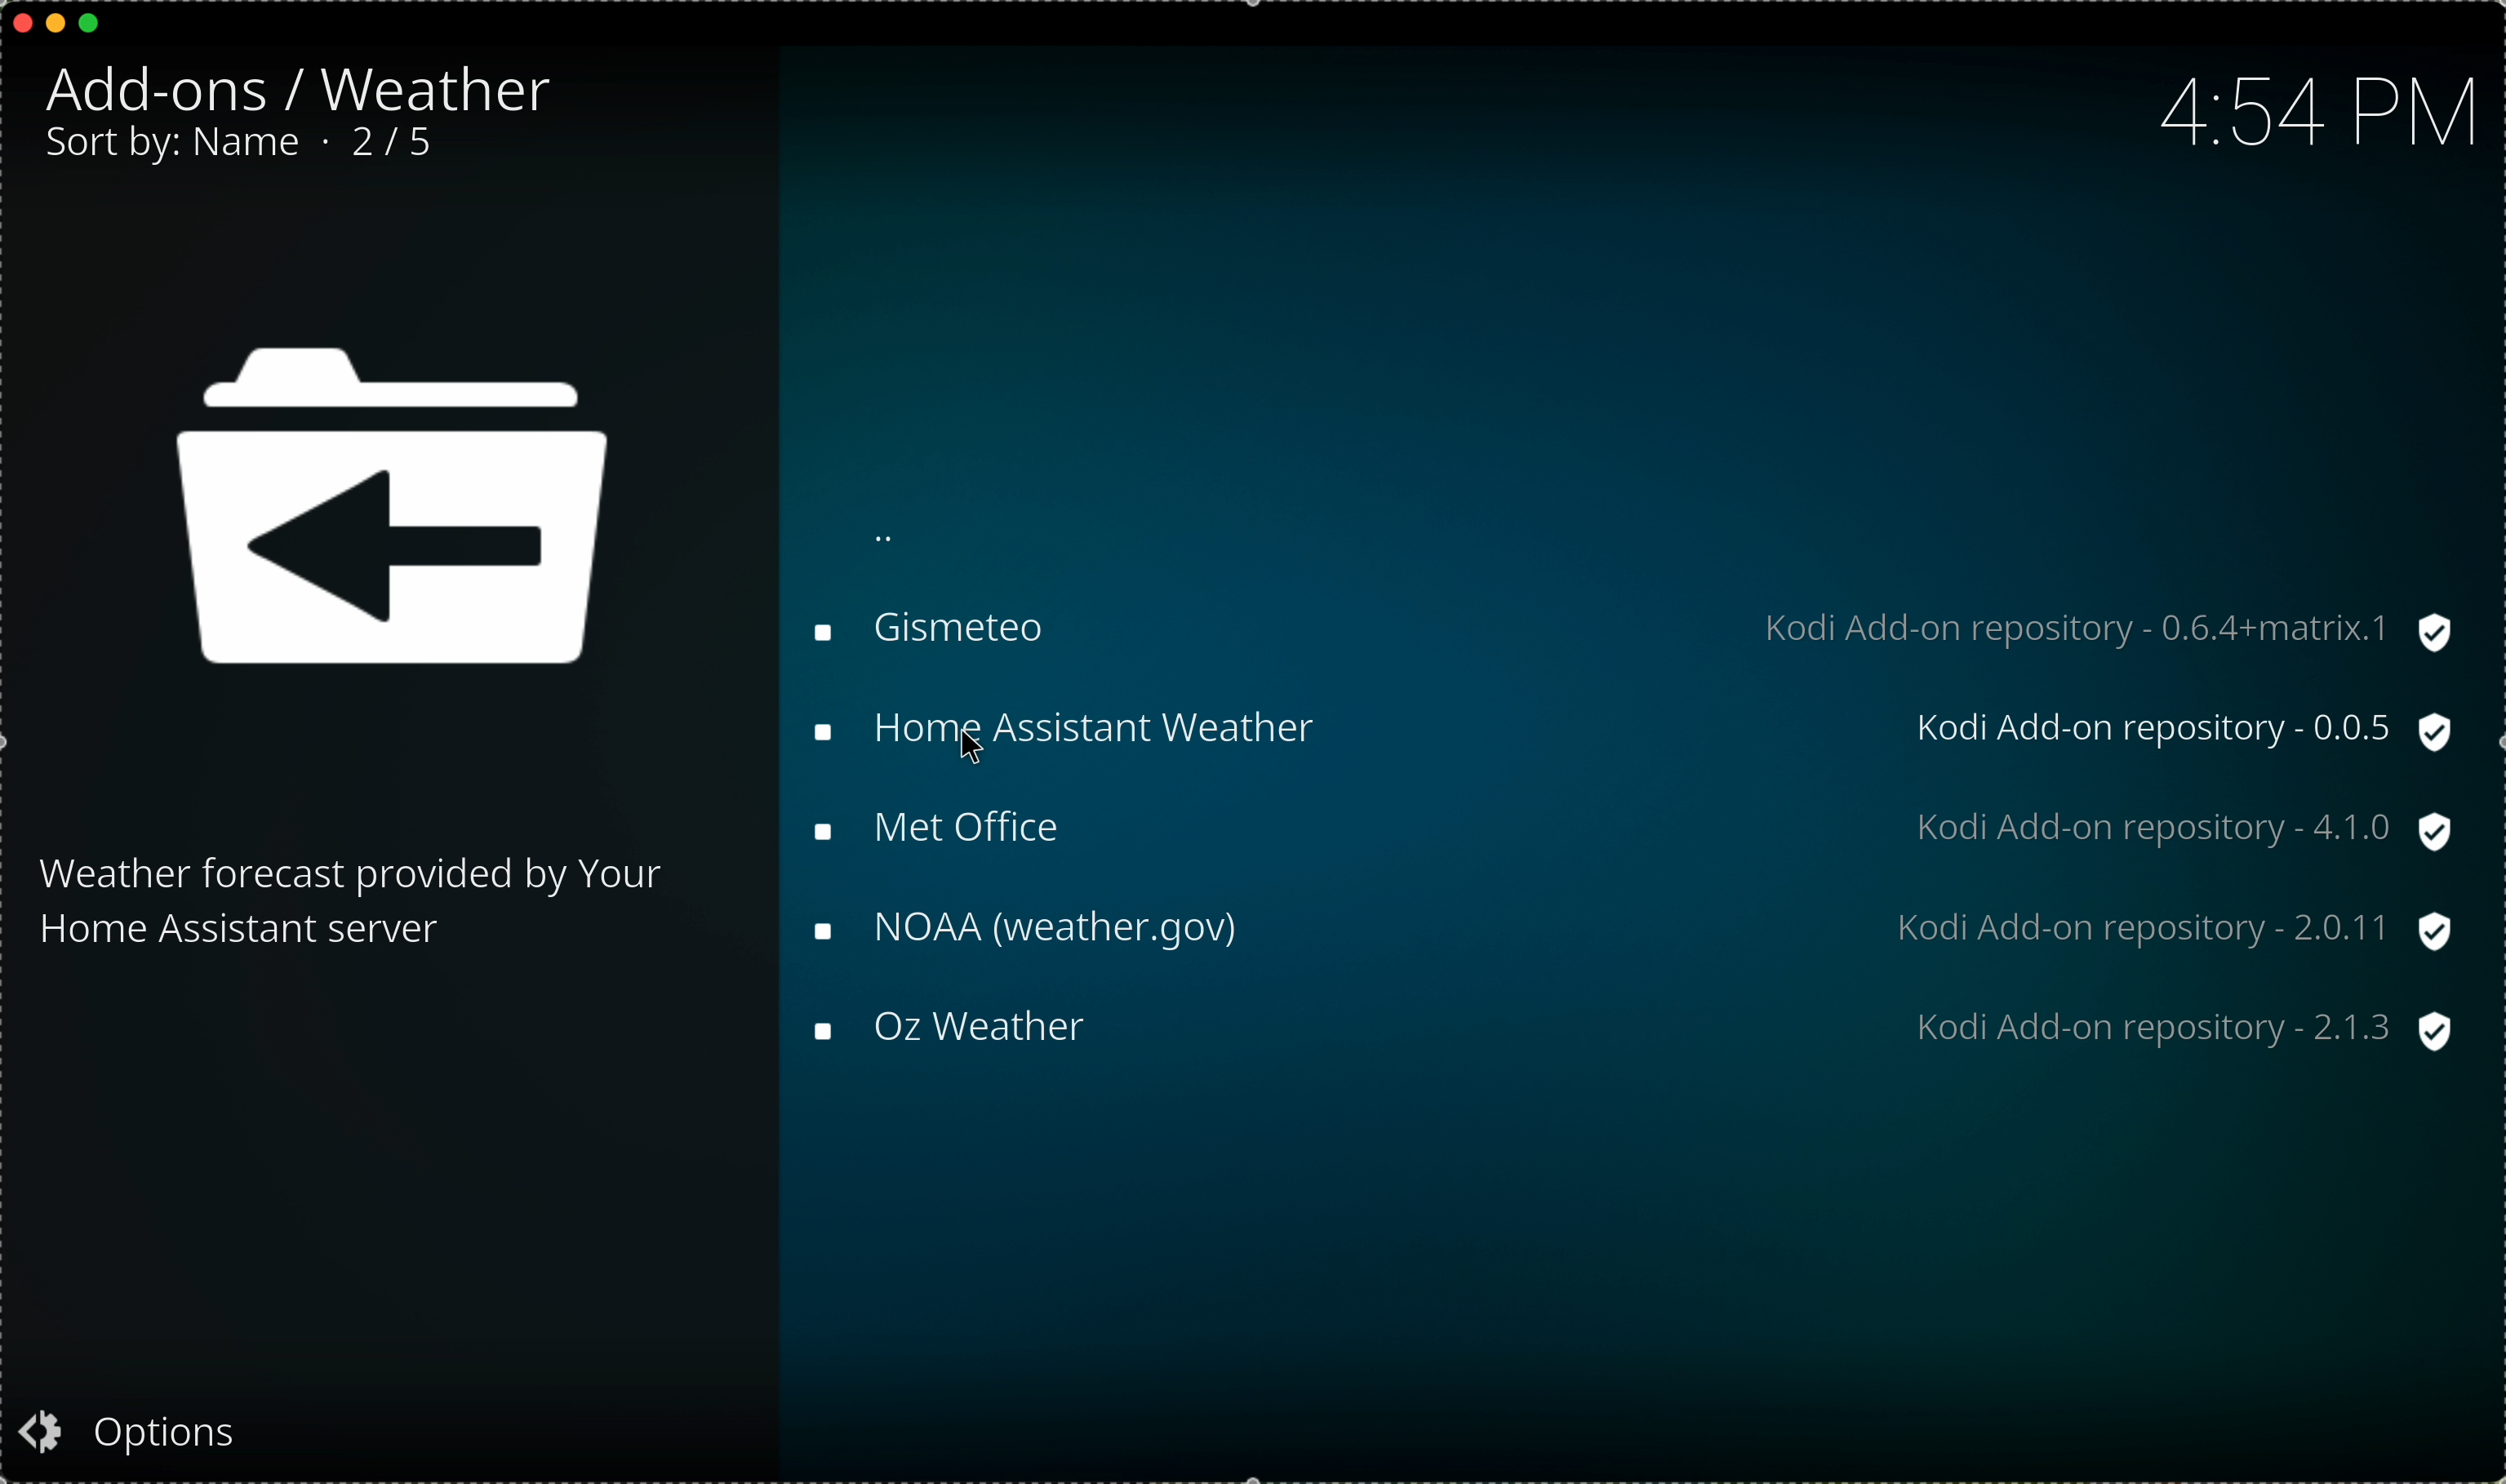 Image resolution: width=2506 pixels, height=1484 pixels. Describe the element at coordinates (1632, 1036) in the screenshot. I see `Oz weather` at that location.